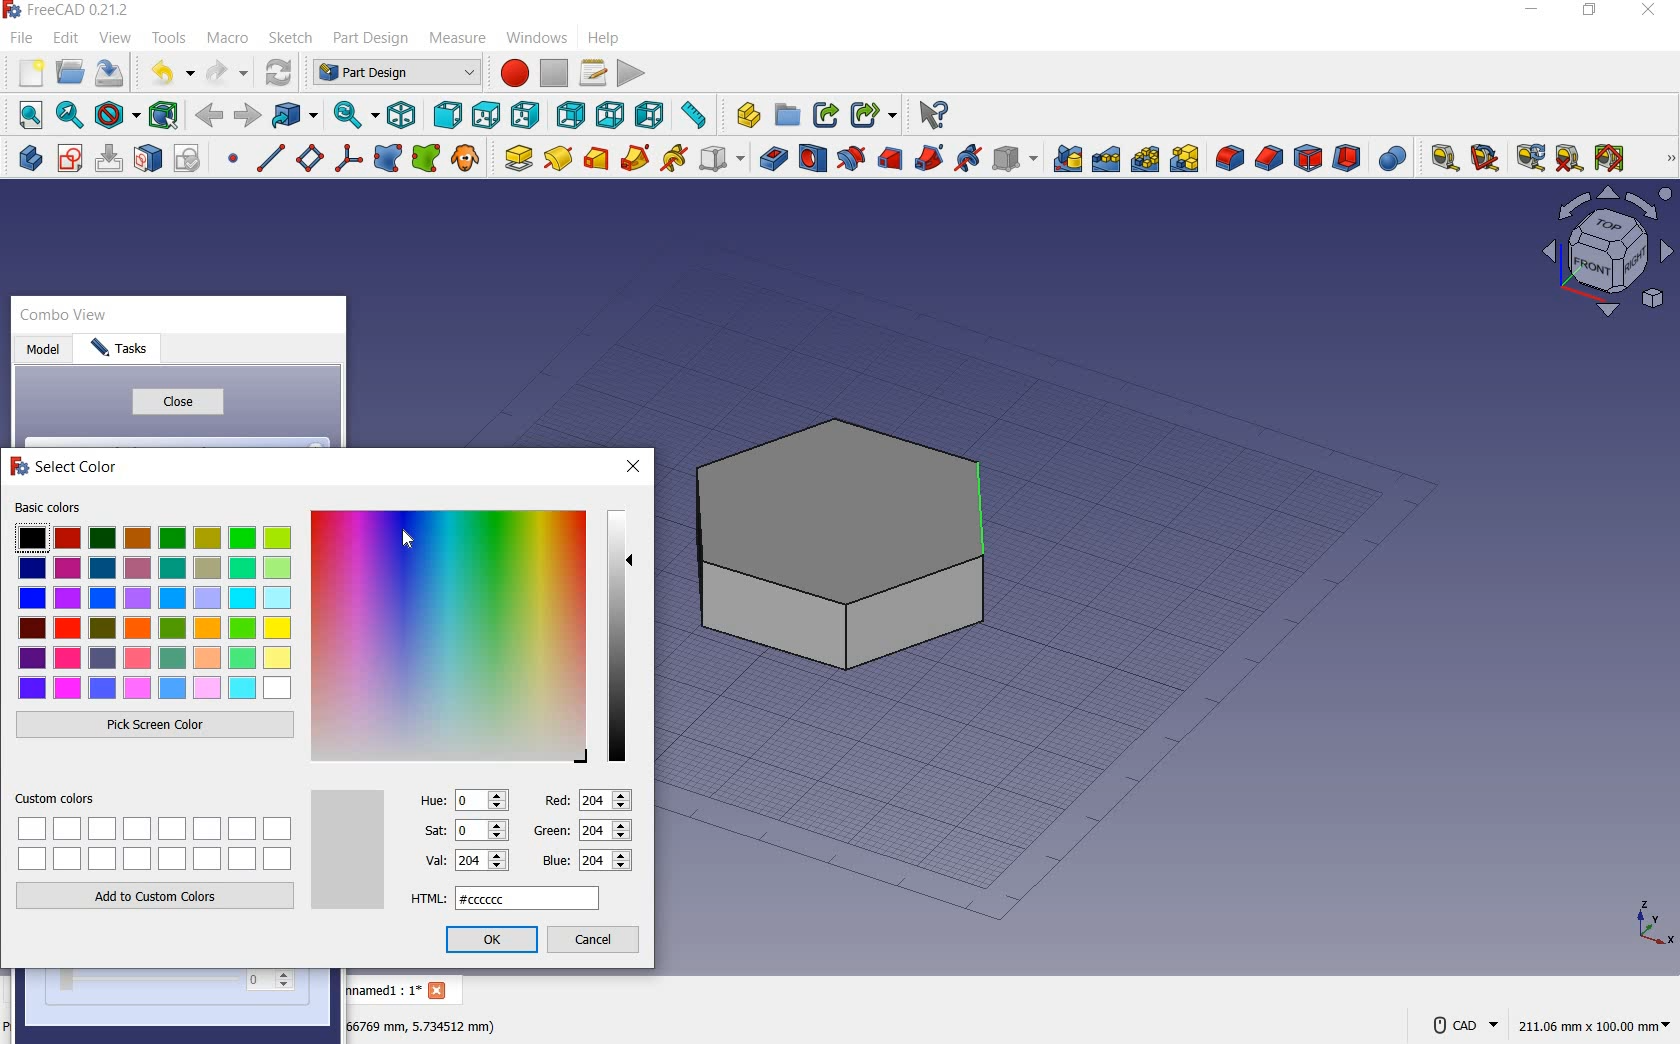 This screenshot has width=1680, height=1044. What do you see at coordinates (170, 74) in the screenshot?
I see `undo` at bounding box center [170, 74].